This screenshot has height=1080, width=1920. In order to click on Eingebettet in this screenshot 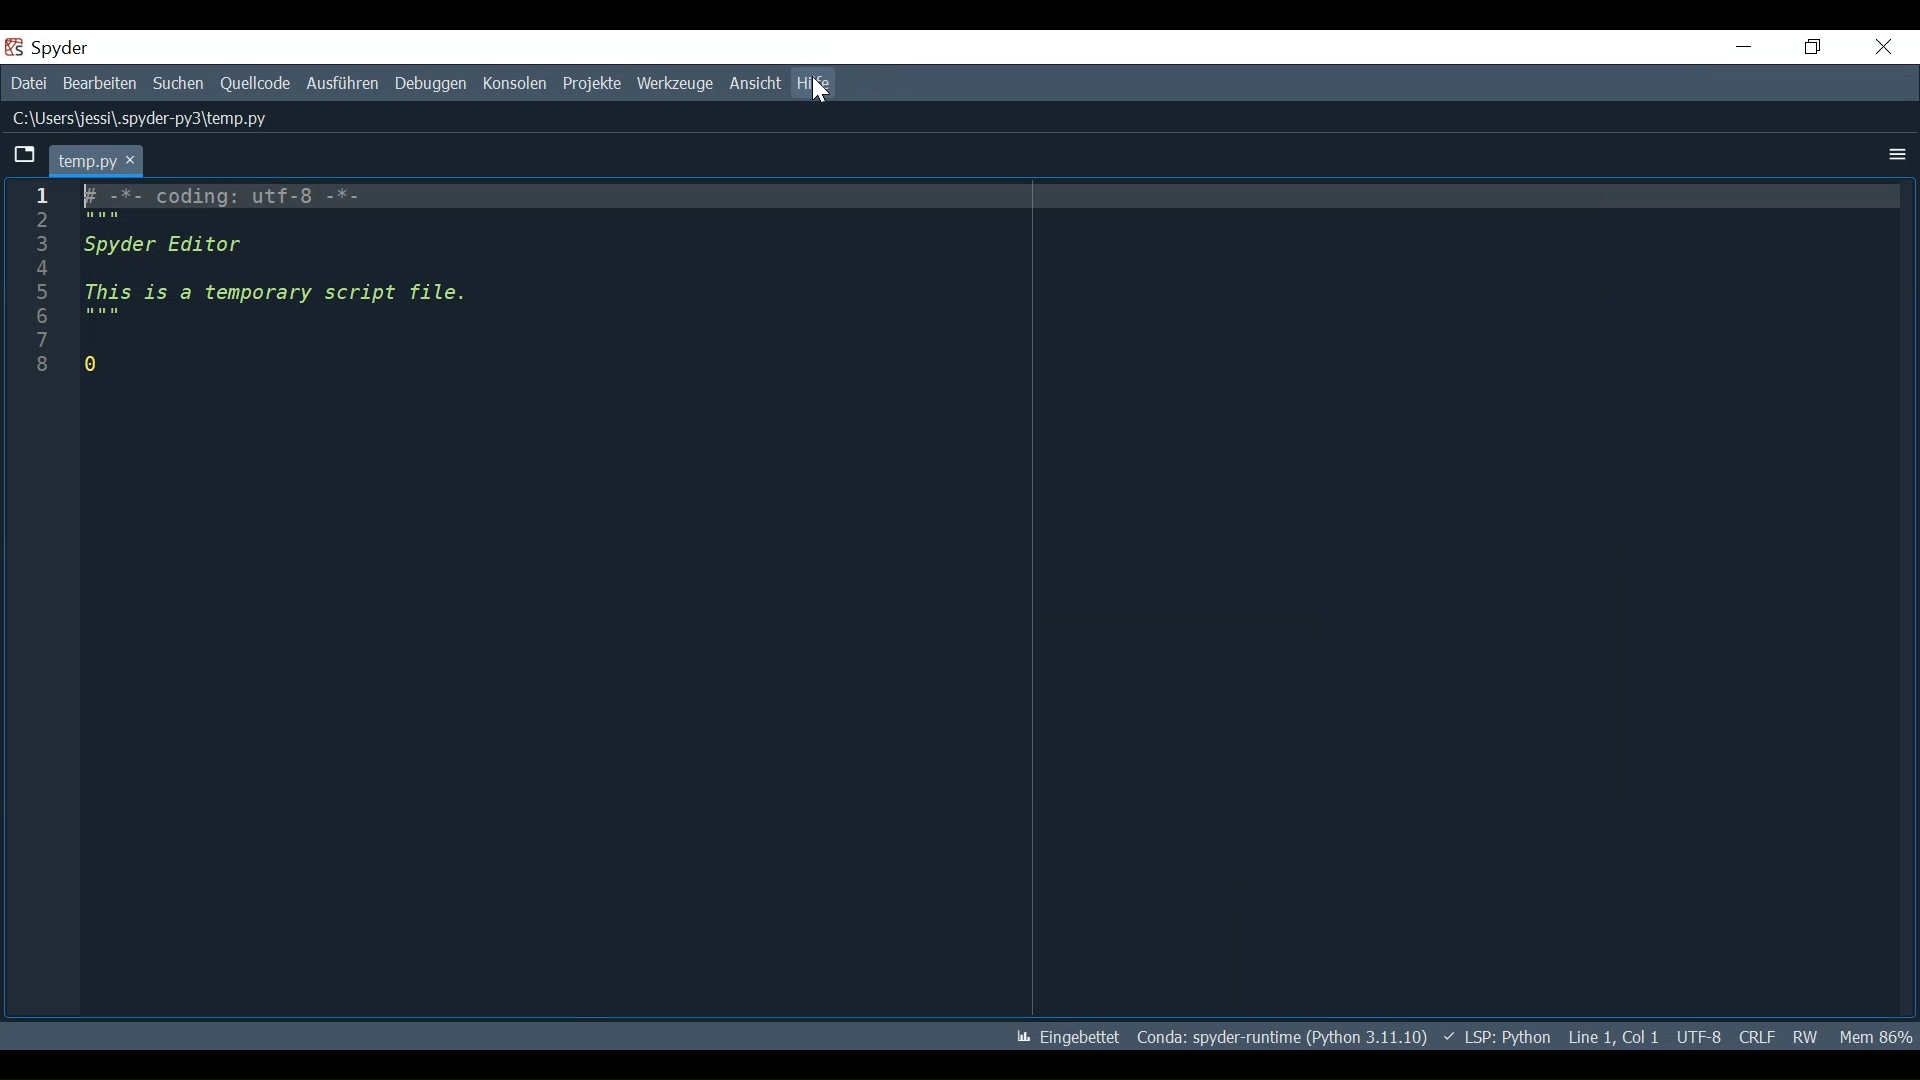, I will do `click(1069, 1038)`.